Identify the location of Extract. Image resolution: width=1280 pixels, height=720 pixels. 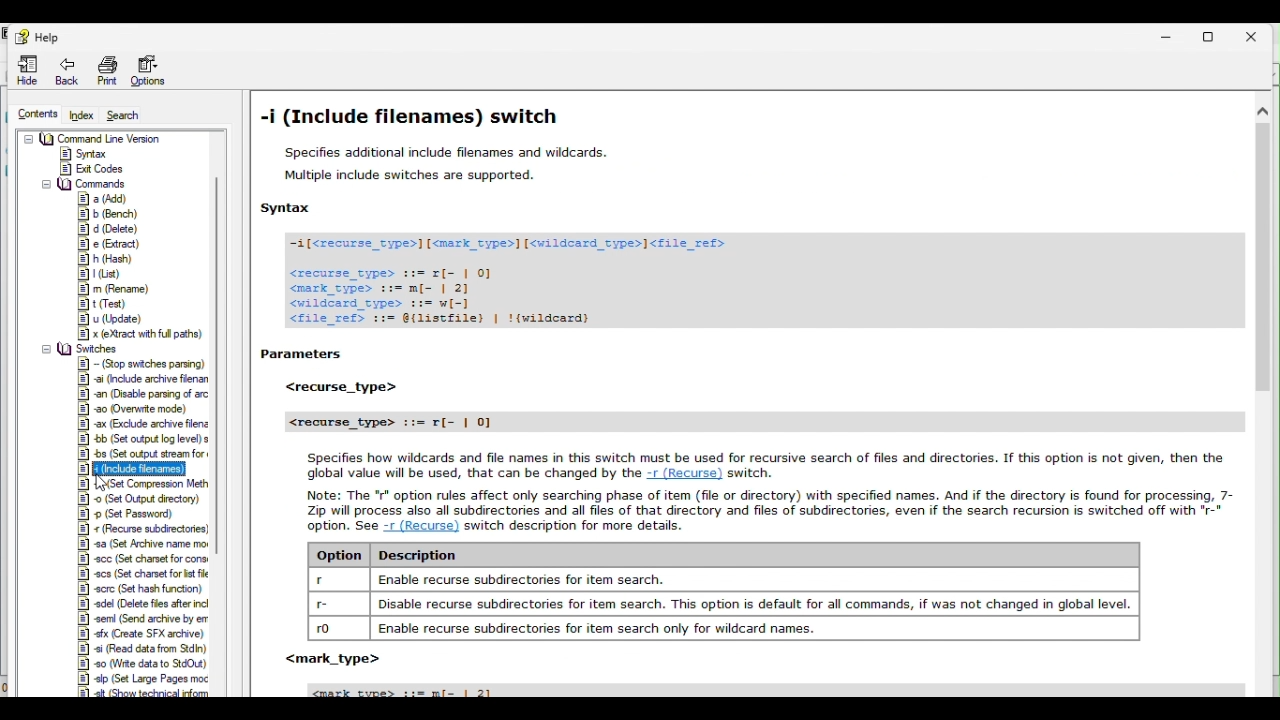
(106, 245).